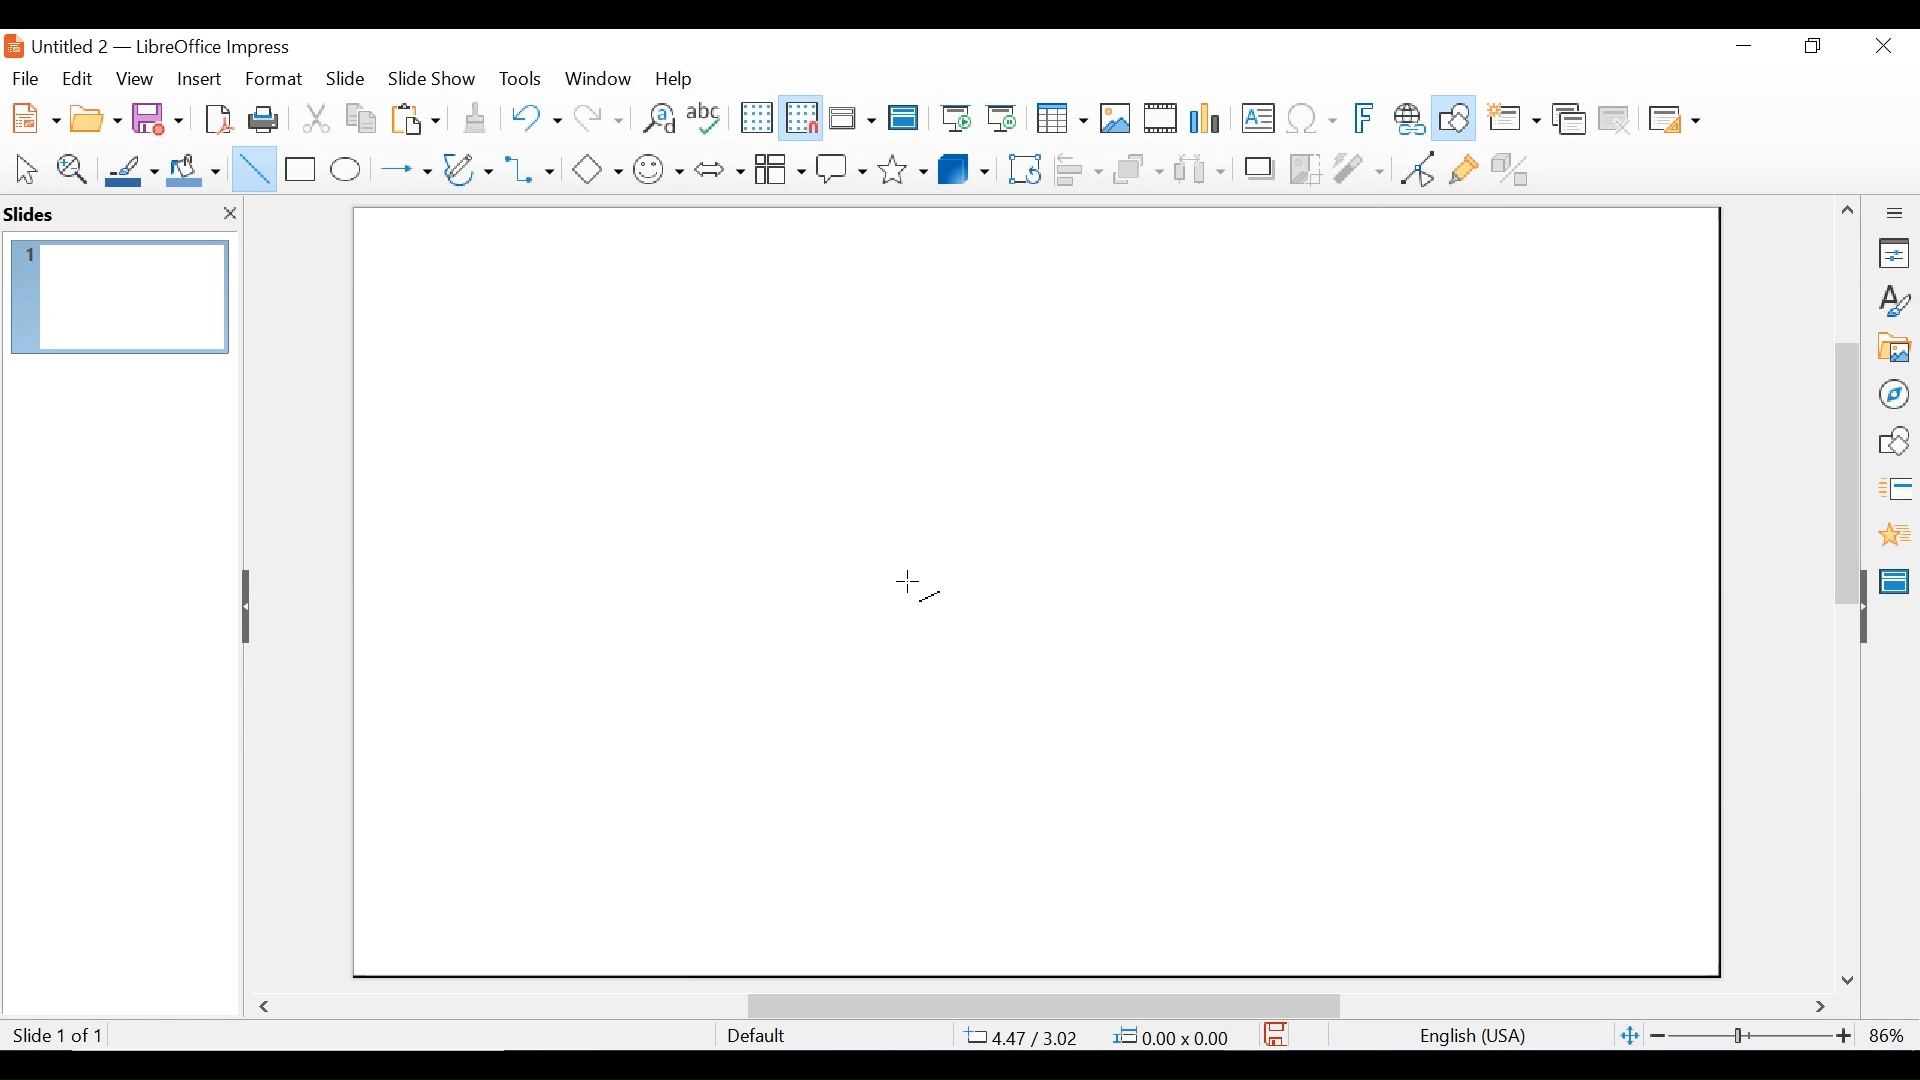 This screenshot has width=1920, height=1080. Describe the element at coordinates (1894, 490) in the screenshot. I see `Slide Transition` at that location.